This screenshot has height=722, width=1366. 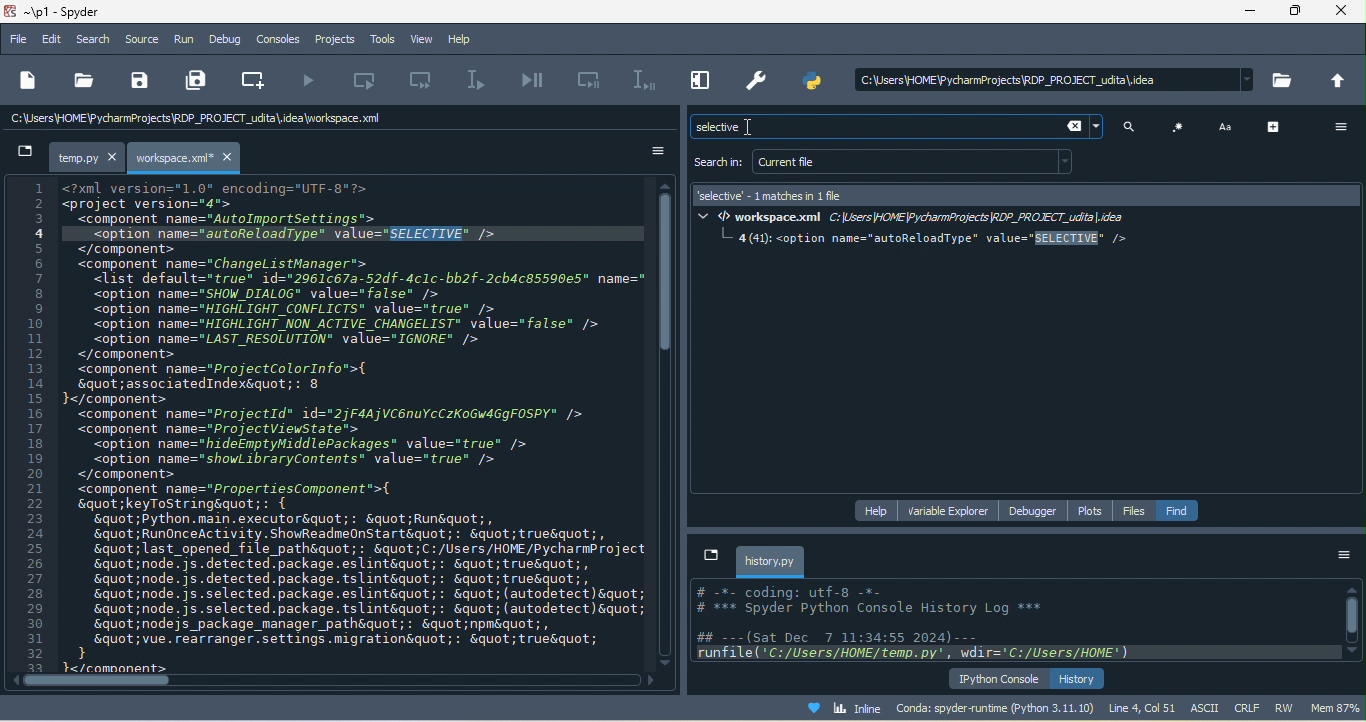 What do you see at coordinates (1014, 623) in the screenshot?
I see `ipython console pane text` at bounding box center [1014, 623].